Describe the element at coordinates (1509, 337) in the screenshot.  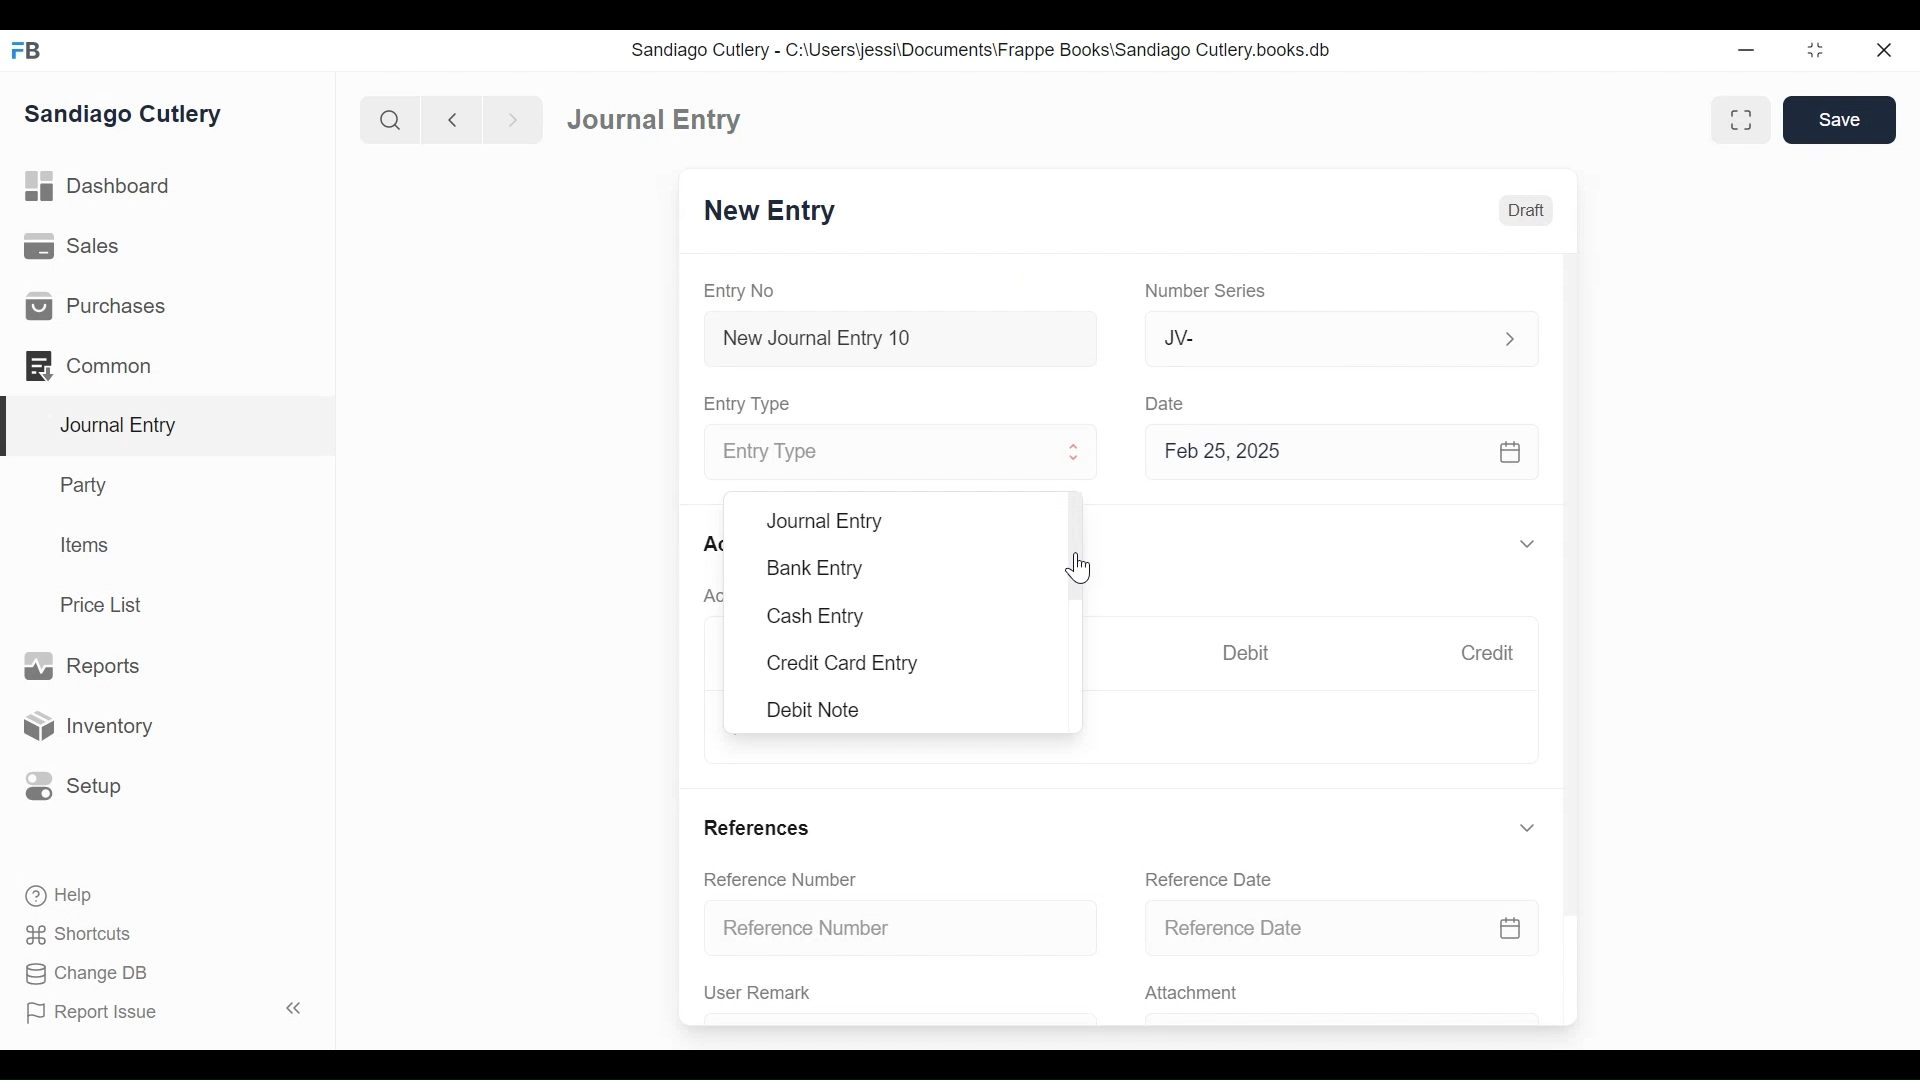
I see `Expand` at that location.